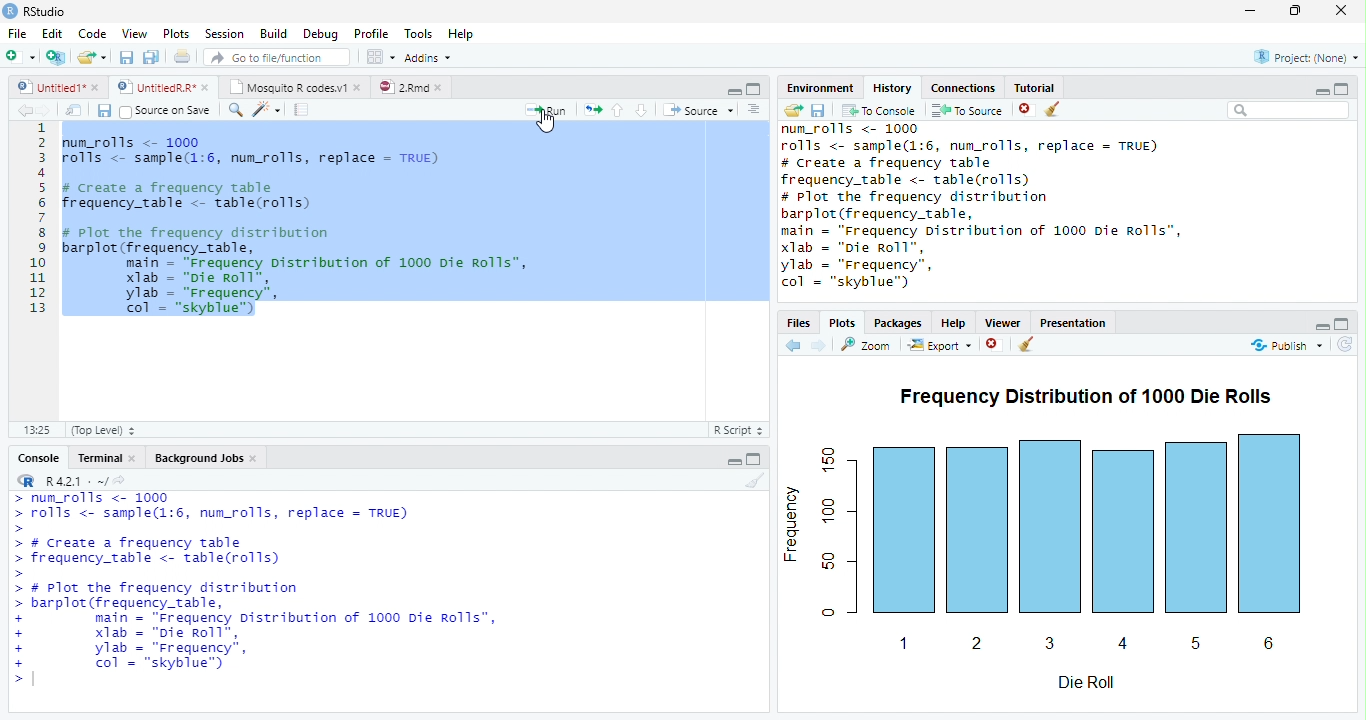 The width and height of the screenshot is (1366, 720). What do you see at coordinates (1034, 86) in the screenshot?
I see `Tutorial` at bounding box center [1034, 86].